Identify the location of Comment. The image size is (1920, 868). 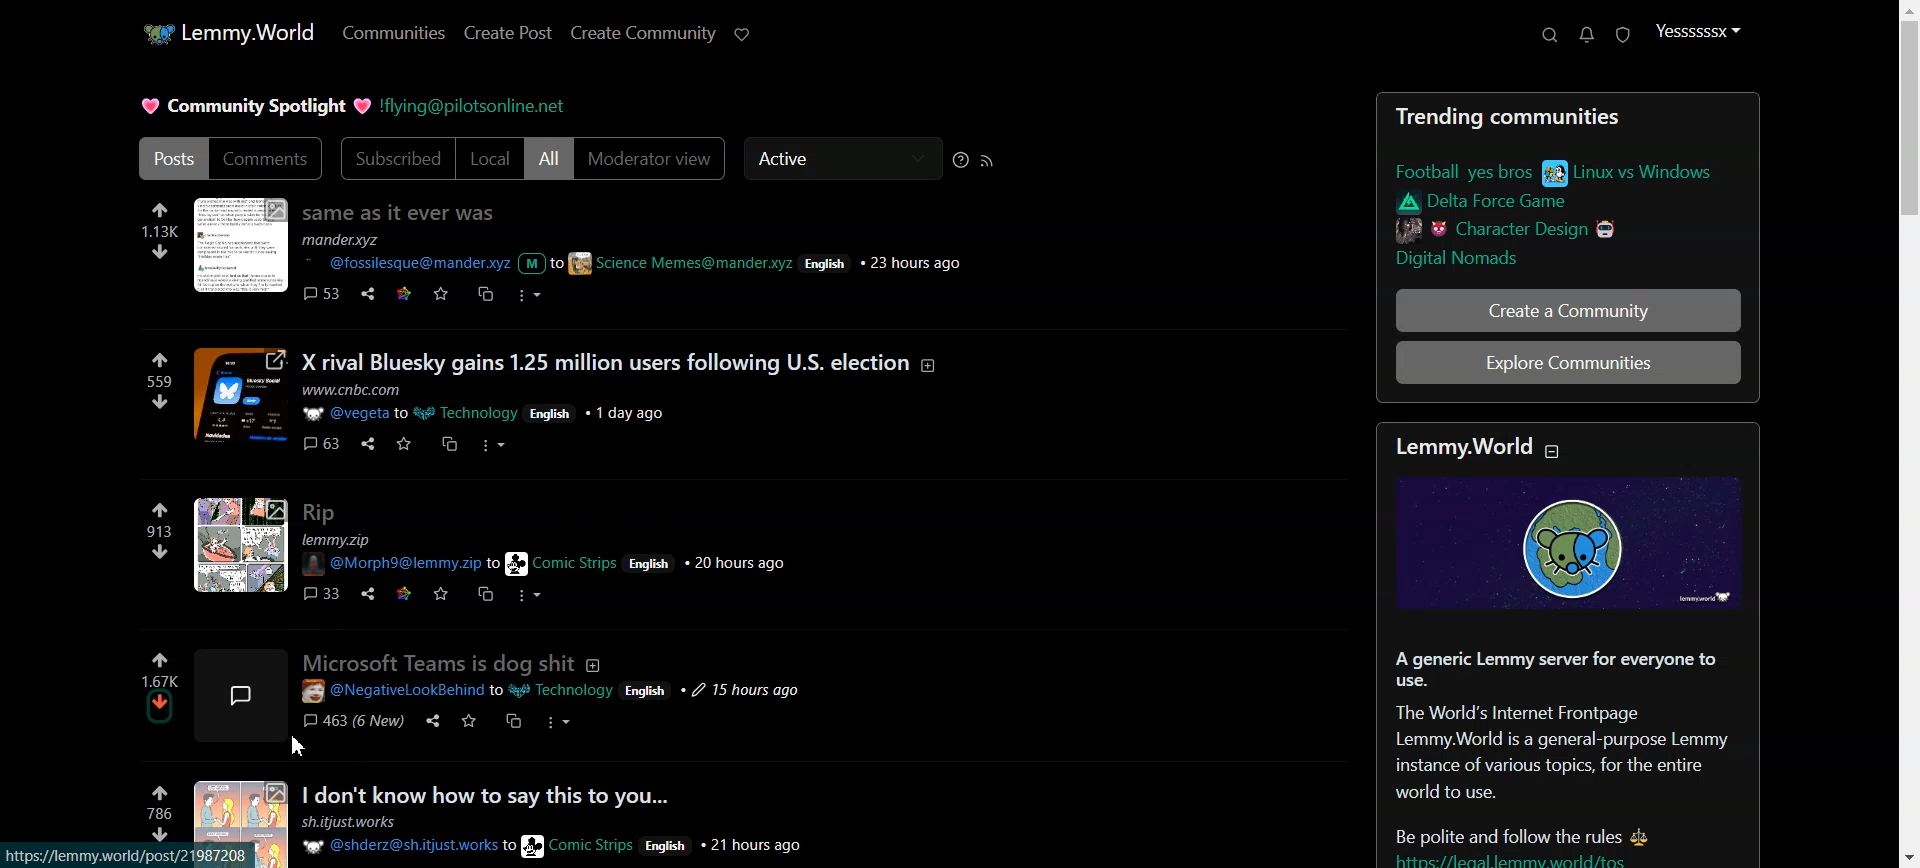
(356, 720).